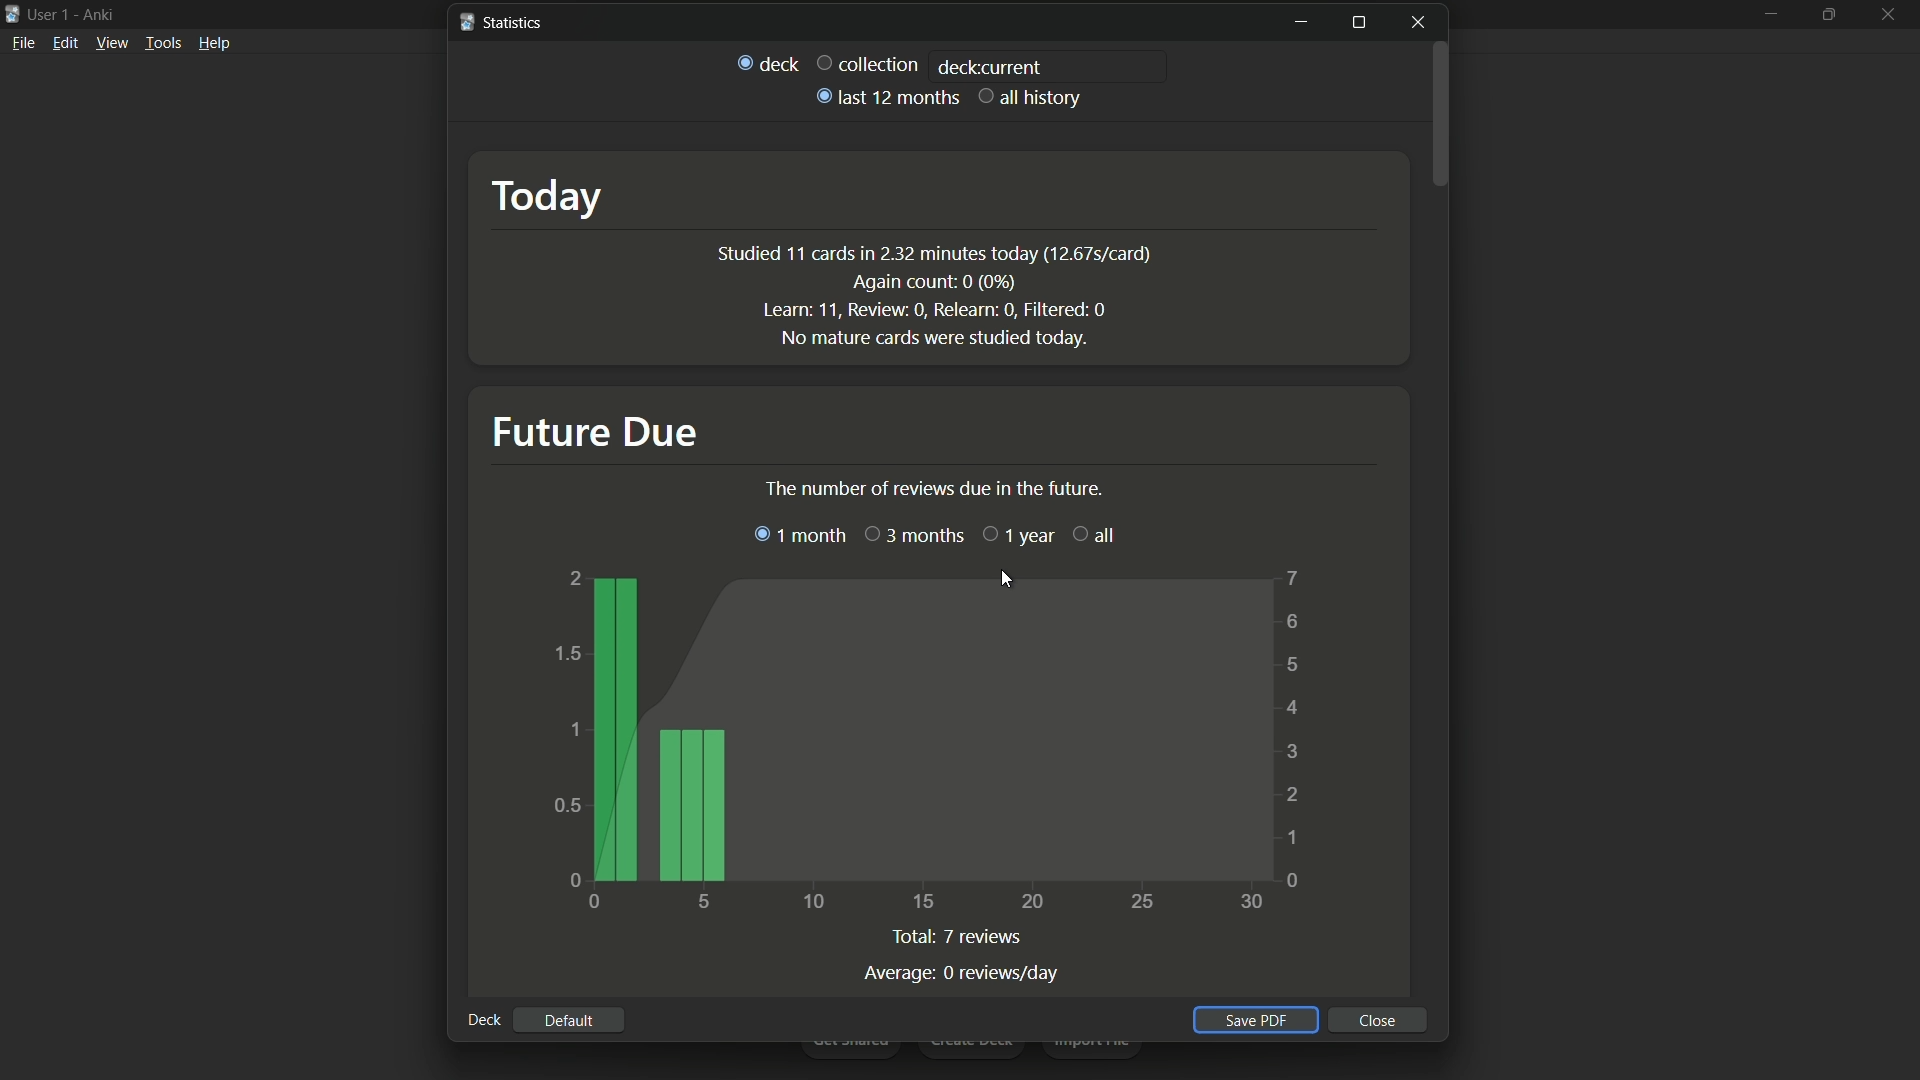 This screenshot has width=1920, height=1080. Describe the element at coordinates (98, 15) in the screenshot. I see `app name` at that location.